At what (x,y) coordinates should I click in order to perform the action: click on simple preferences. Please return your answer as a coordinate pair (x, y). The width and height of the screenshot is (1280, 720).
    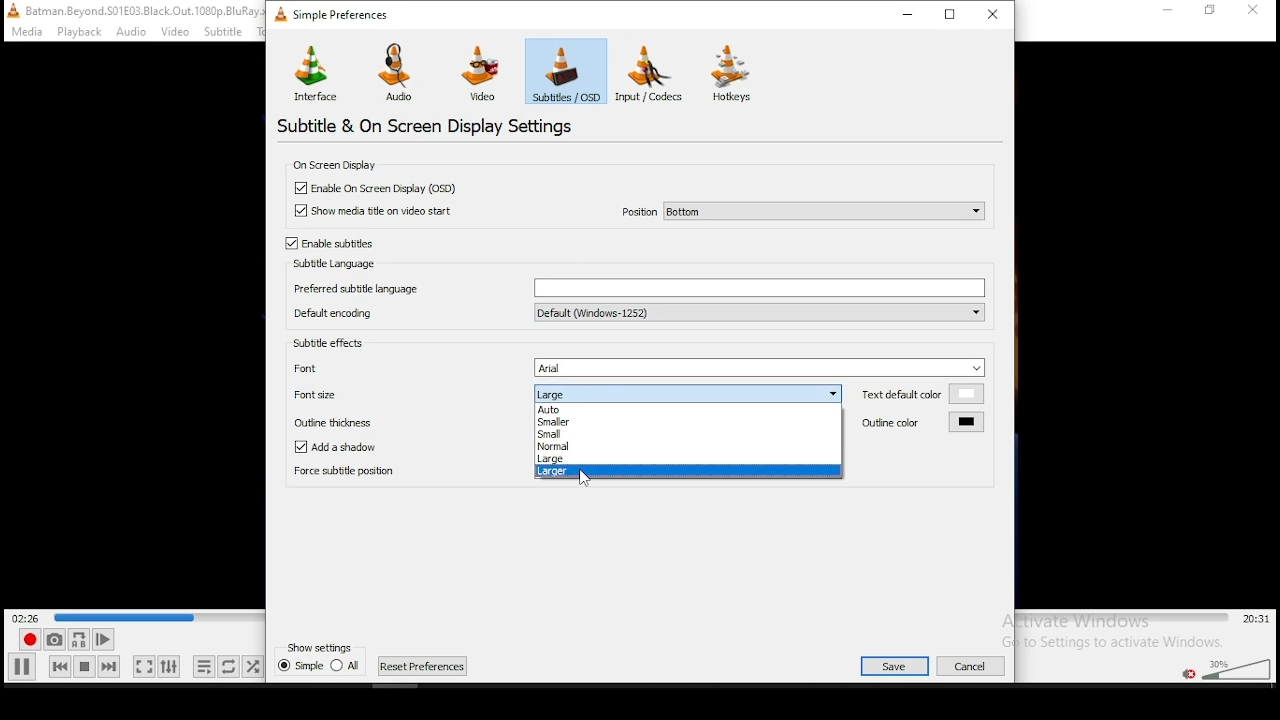
    Looking at the image, I should click on (336, 18).